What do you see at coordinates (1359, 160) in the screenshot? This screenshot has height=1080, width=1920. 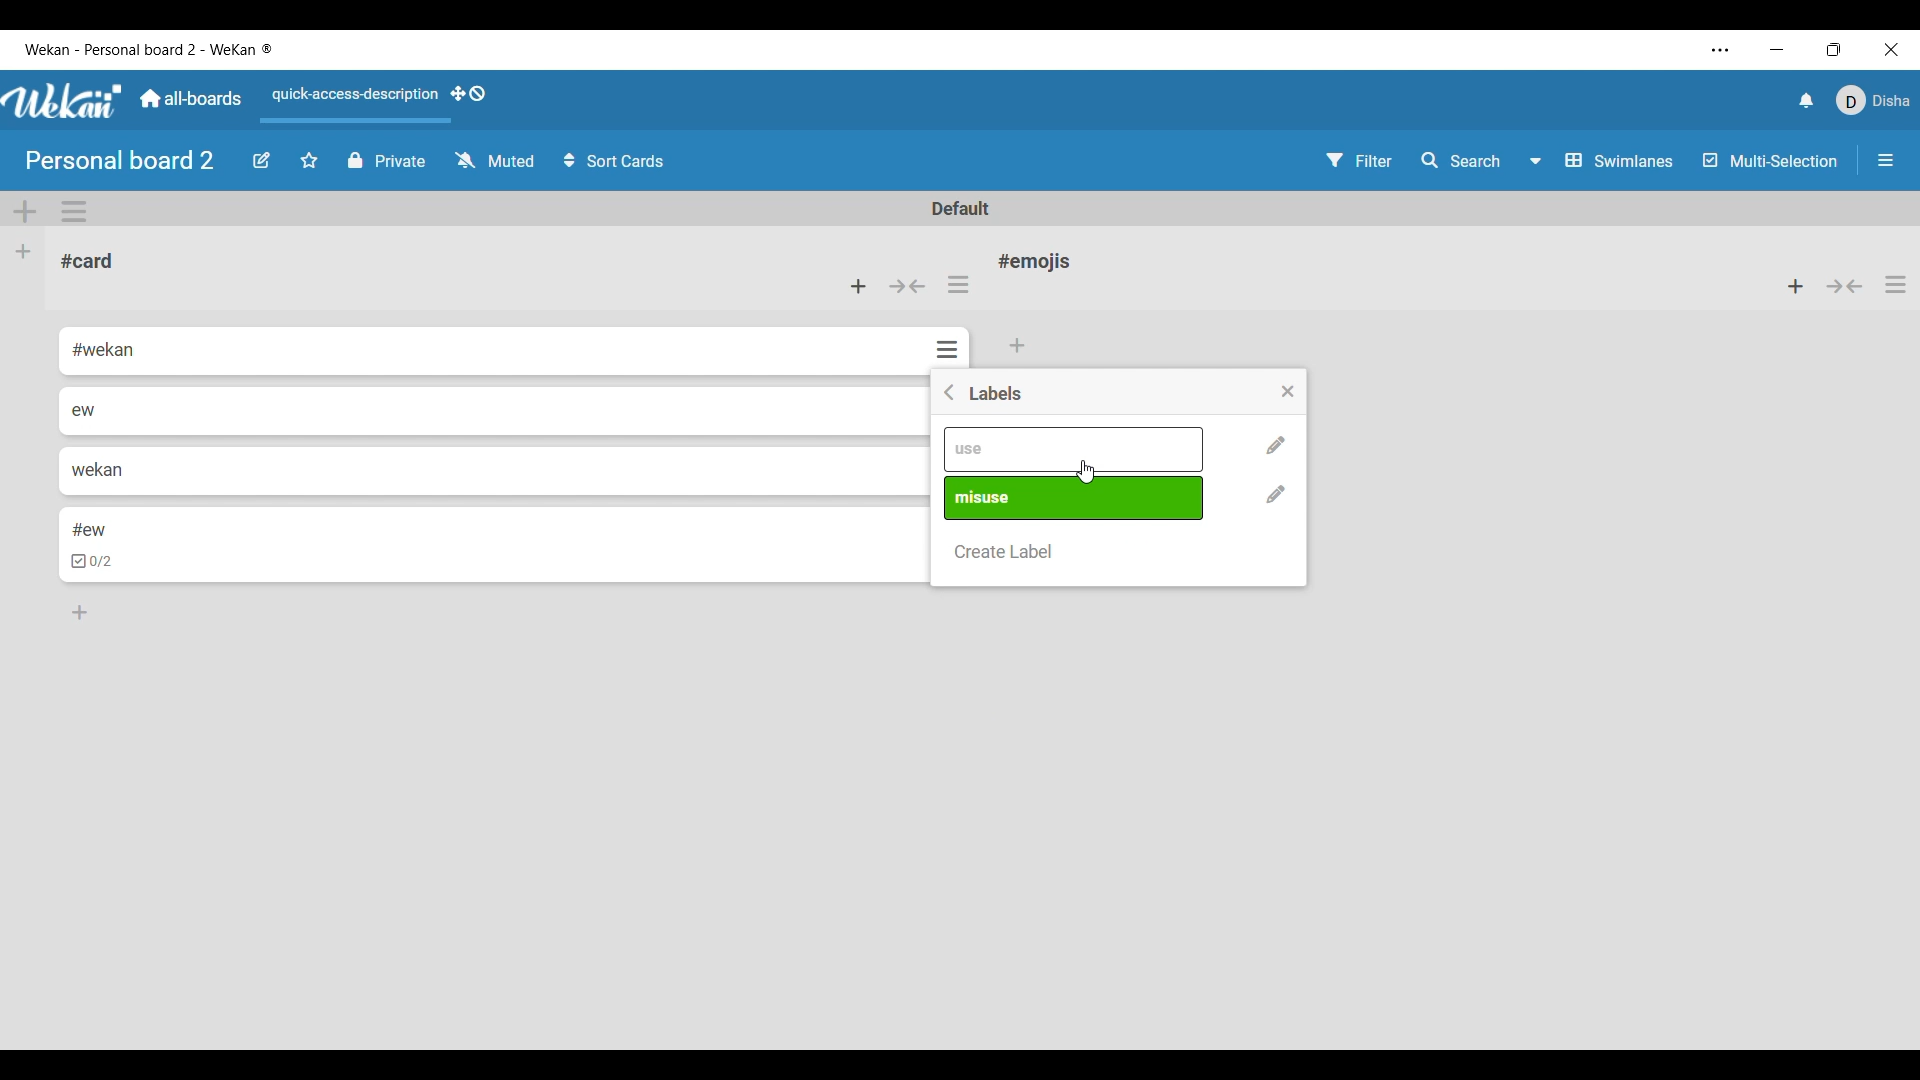 I see `Filter settings` at bounding box center [1359, 160].